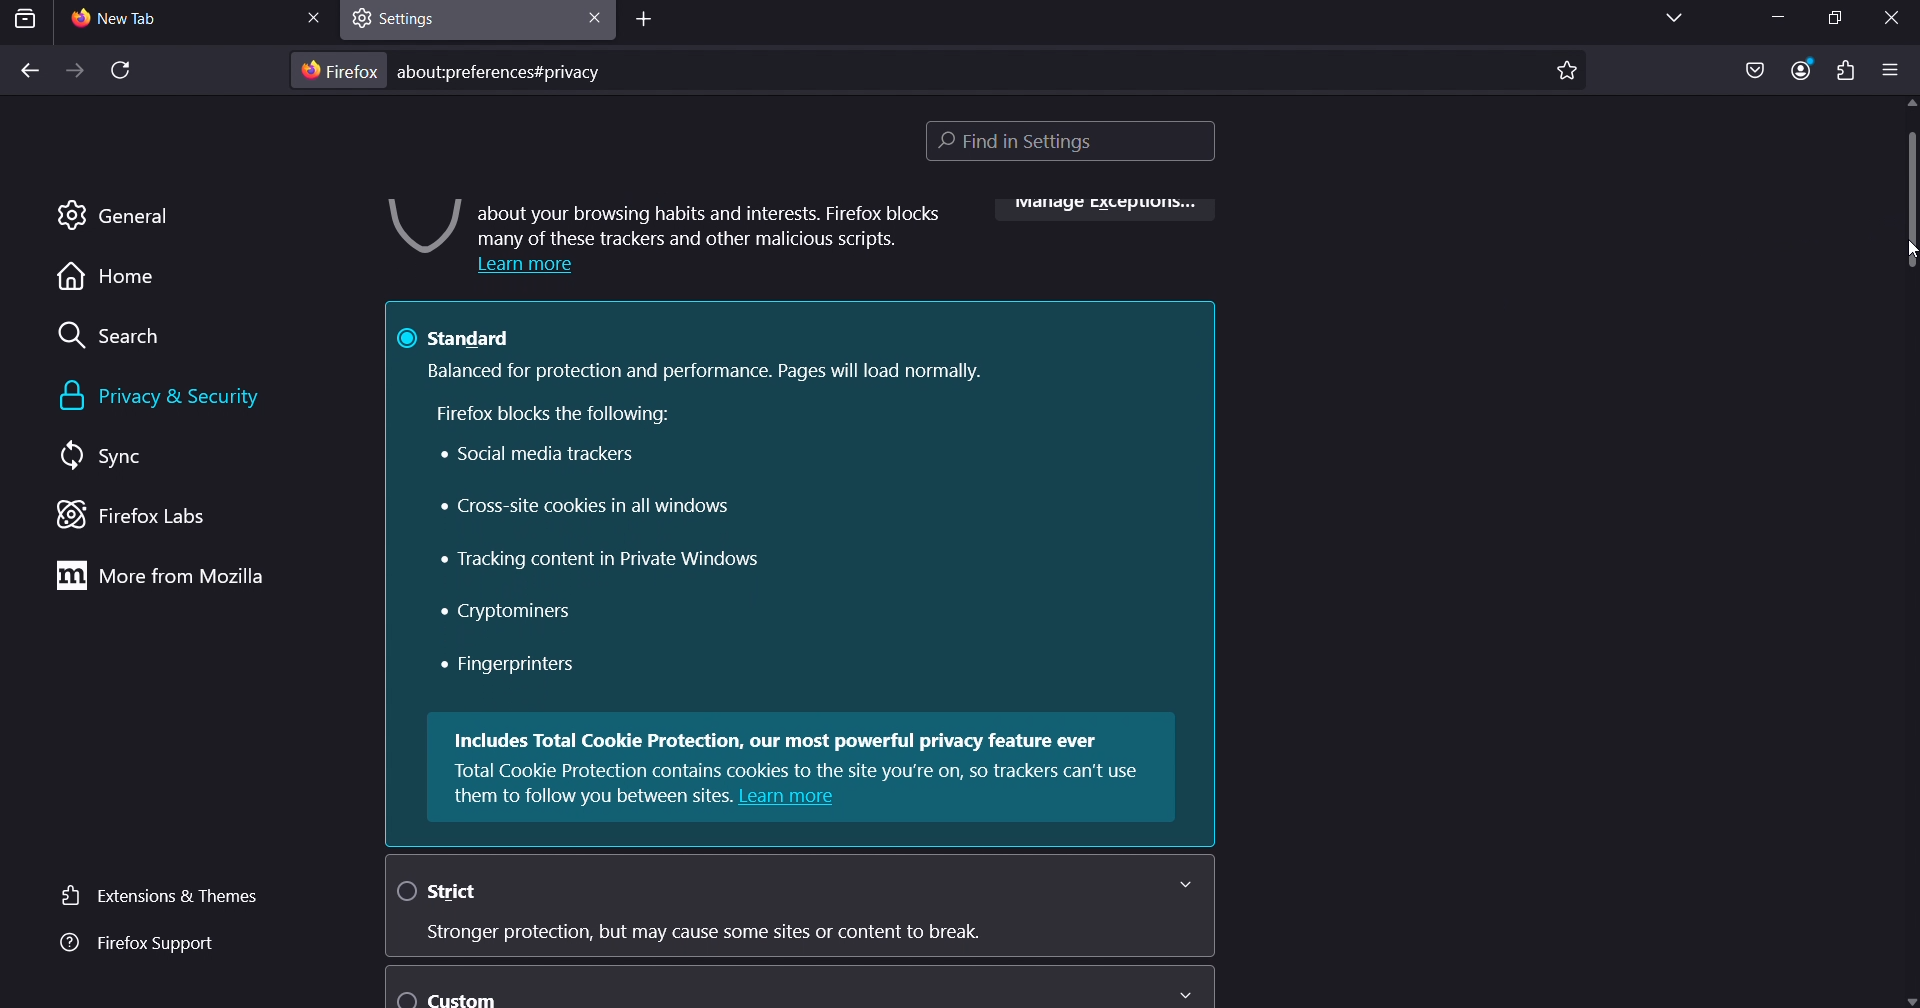  What do you see at coordinates (528, 265) in the screenshot?
I see `Learn more` at bounding box center [528, 265].